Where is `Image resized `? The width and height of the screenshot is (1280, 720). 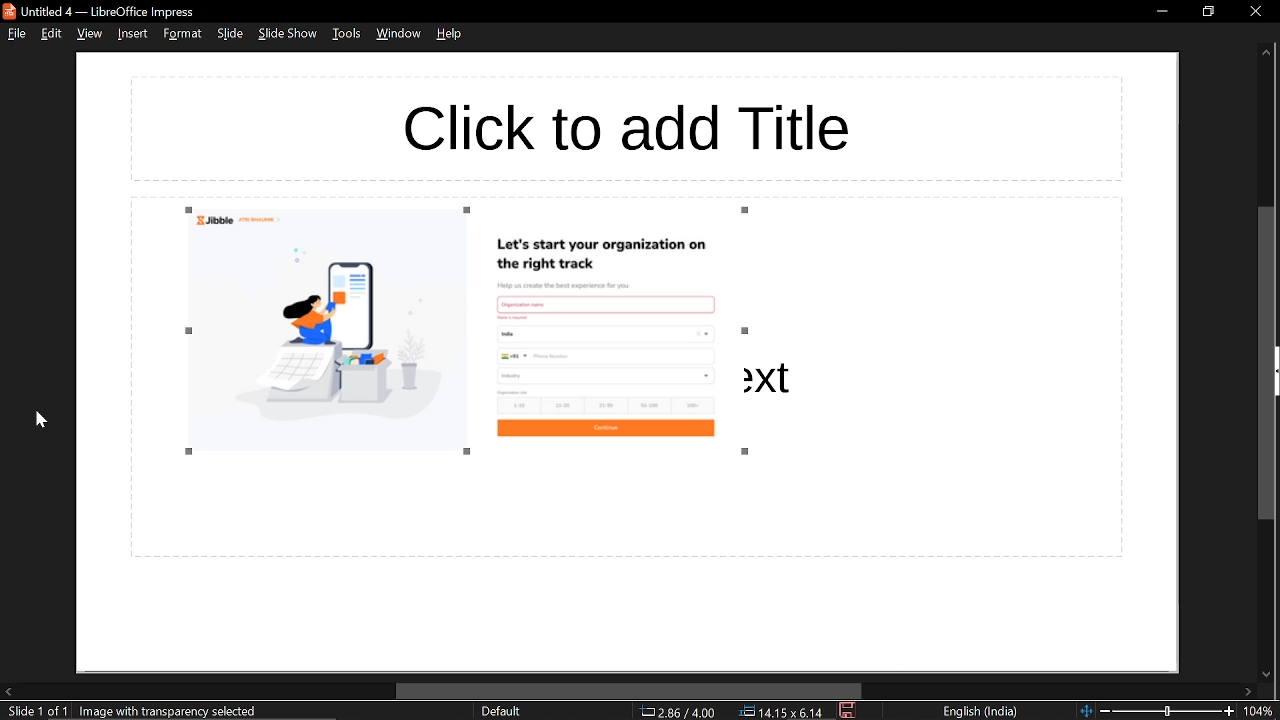 Image resized  is located at coordinates (476, 335).